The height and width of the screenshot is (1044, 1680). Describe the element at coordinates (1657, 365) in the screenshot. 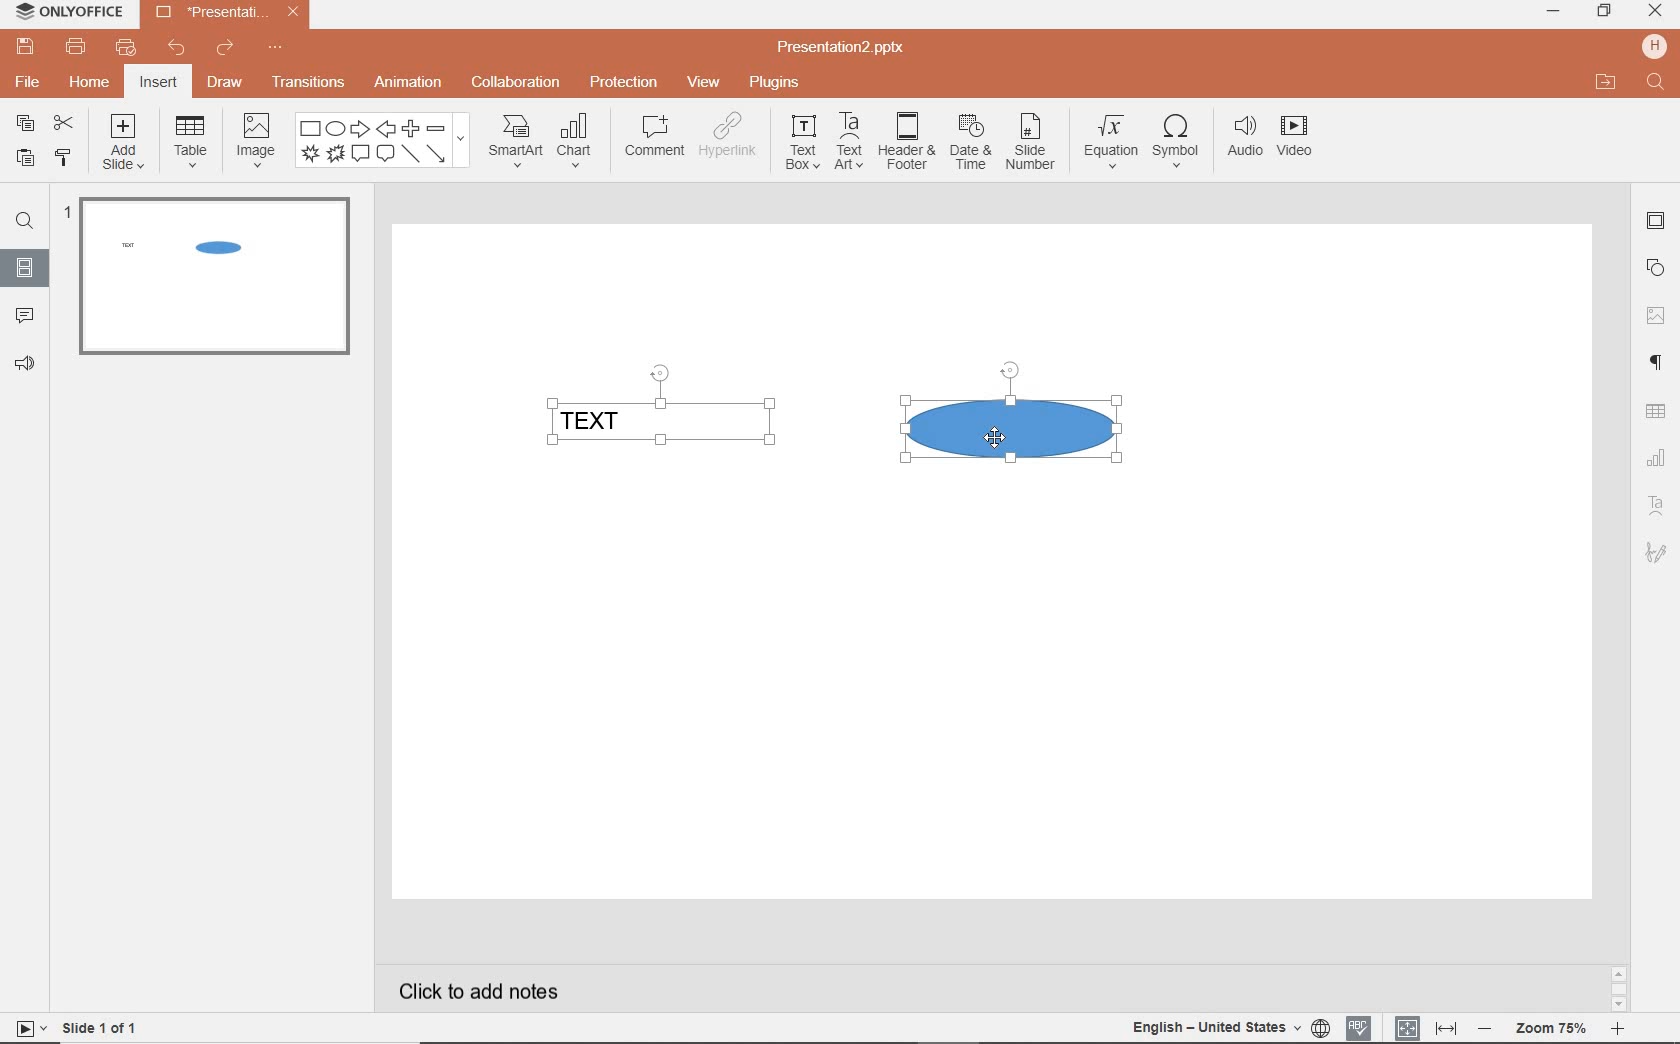

I see `PARAGRAPH SETTINGS` at that location.